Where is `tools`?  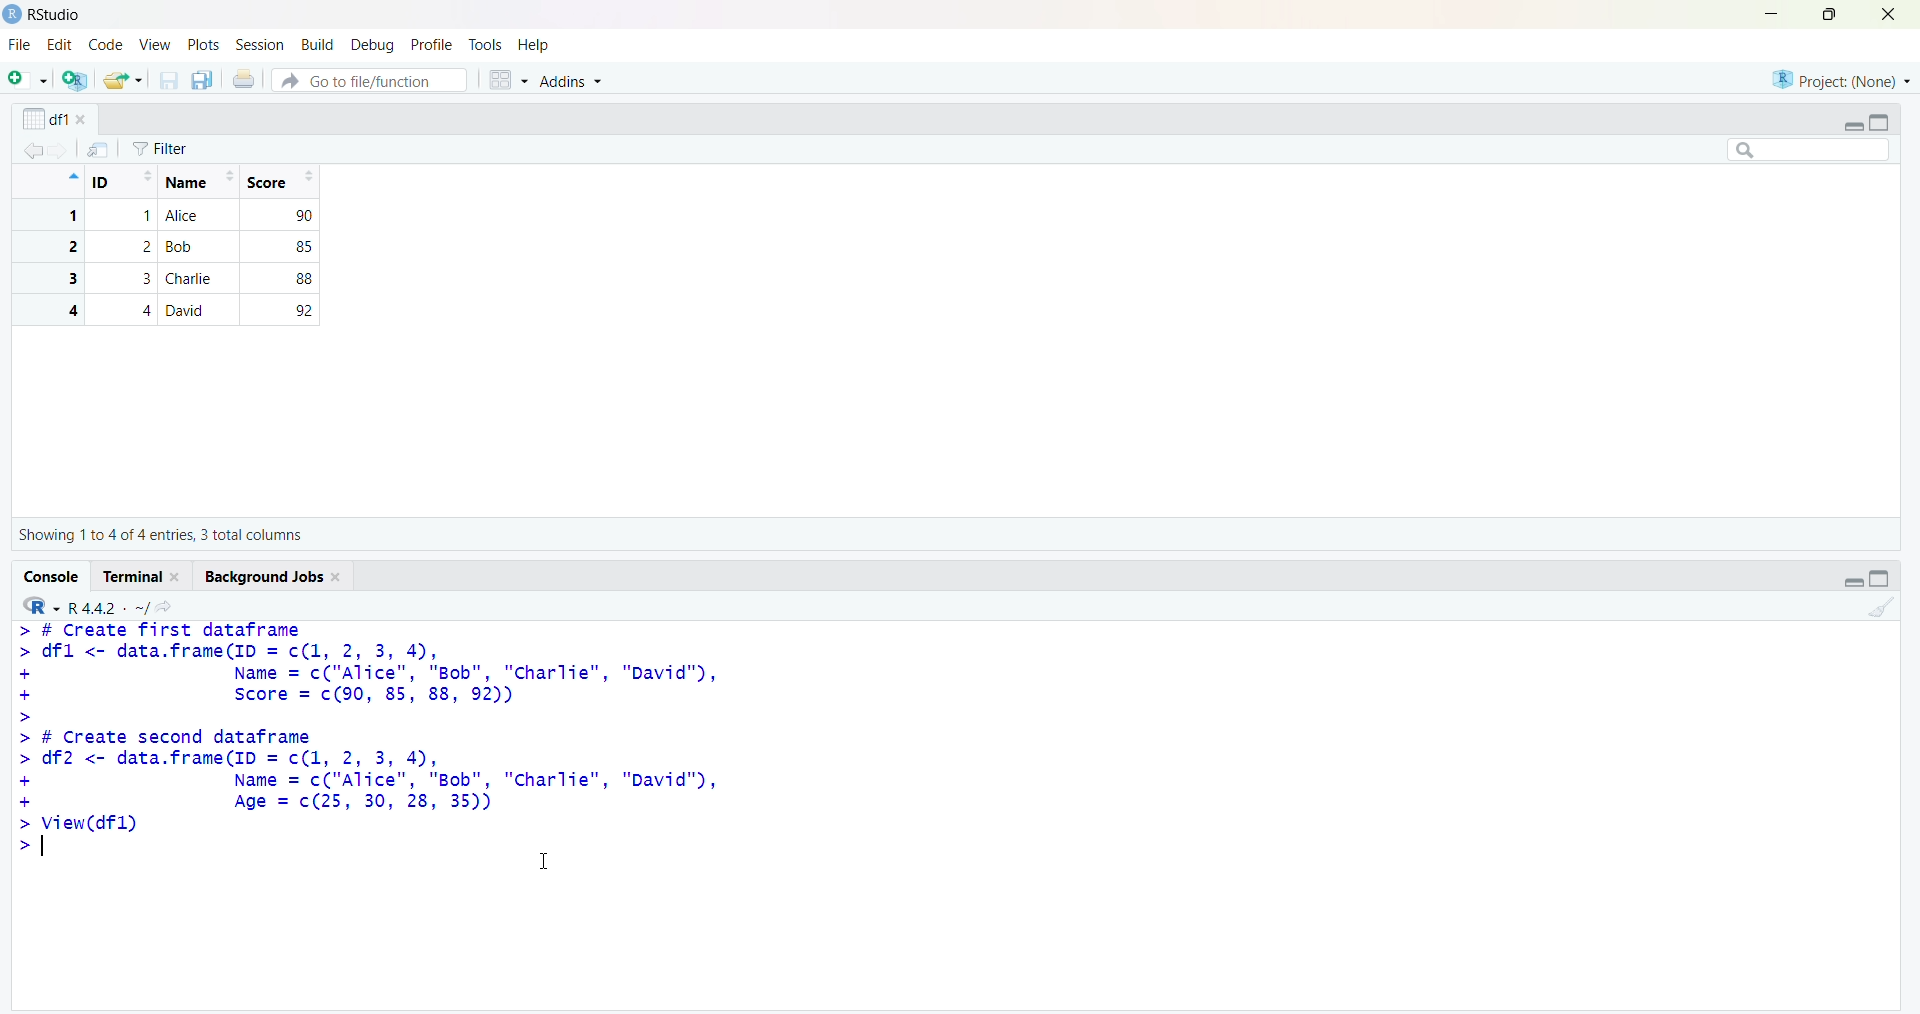
tools is located at coordinates (486, 45).